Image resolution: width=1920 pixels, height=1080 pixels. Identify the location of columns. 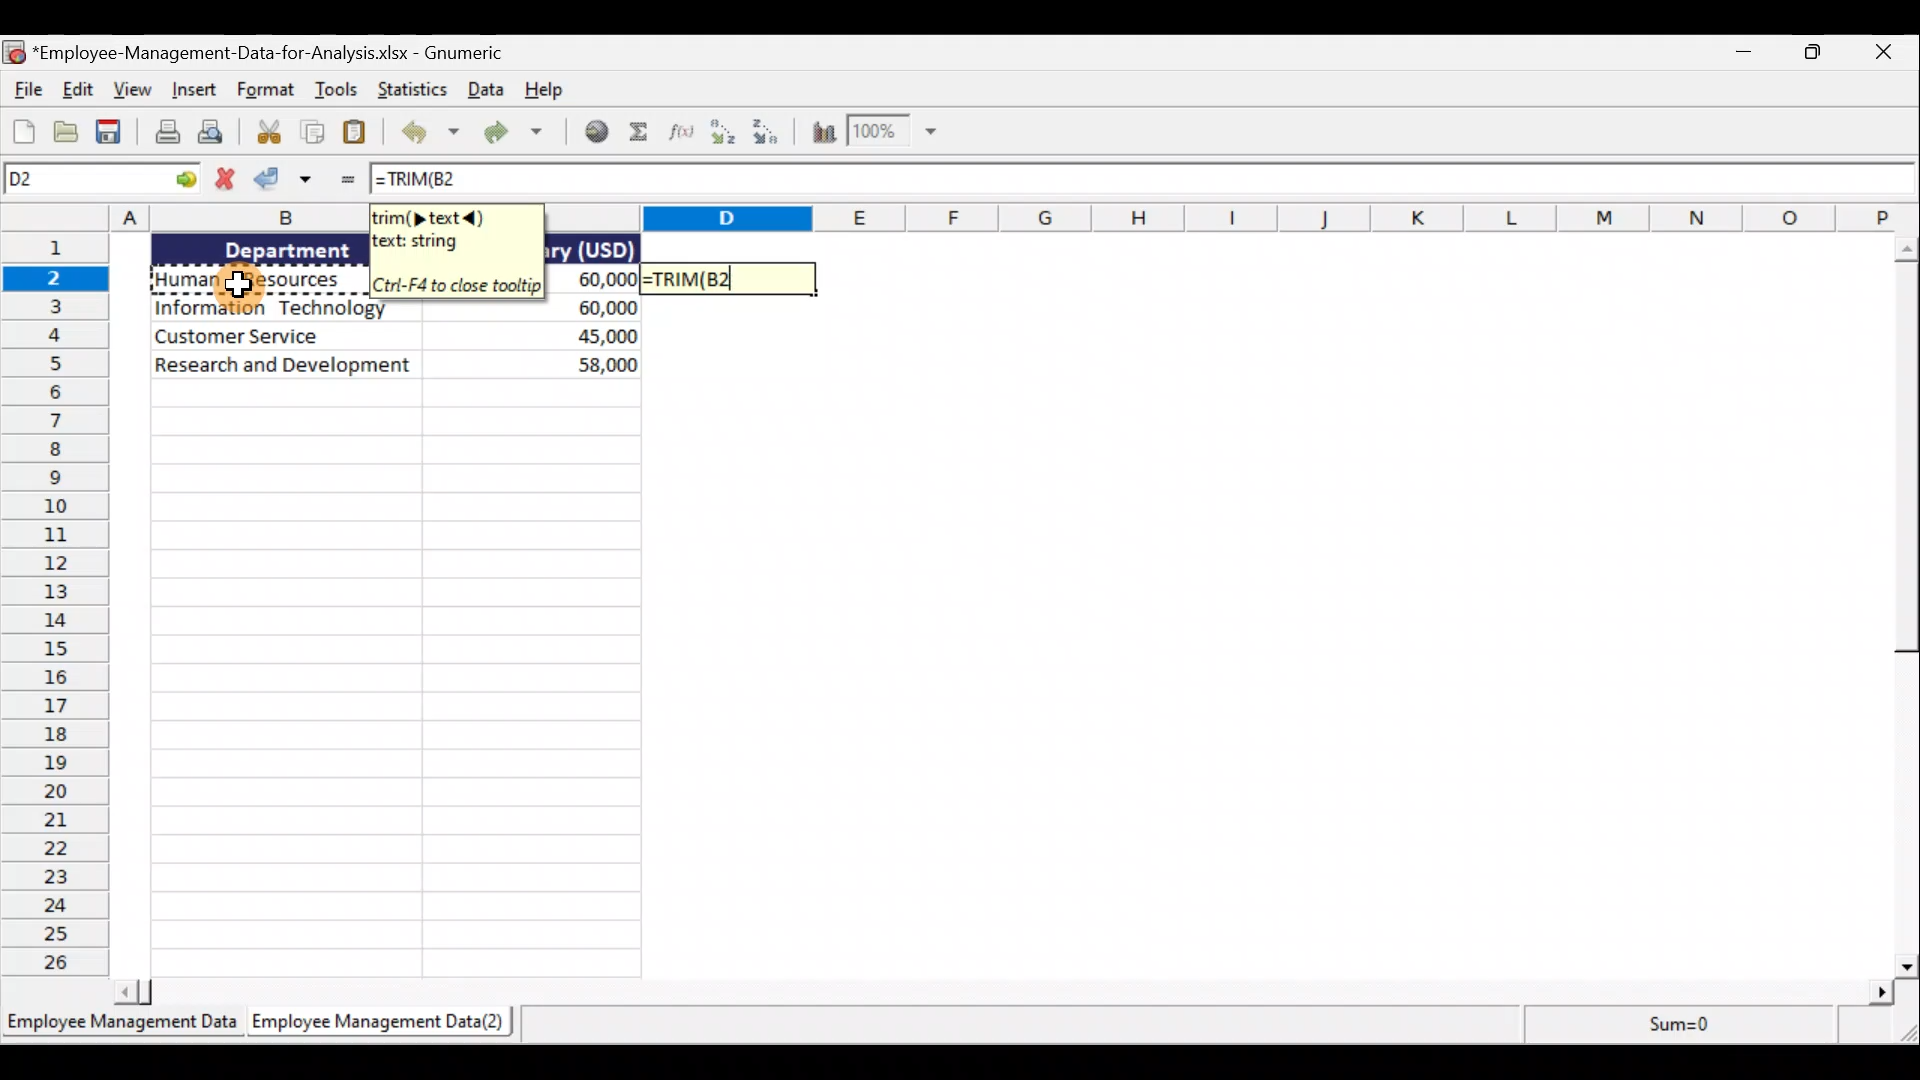
(182, 218).